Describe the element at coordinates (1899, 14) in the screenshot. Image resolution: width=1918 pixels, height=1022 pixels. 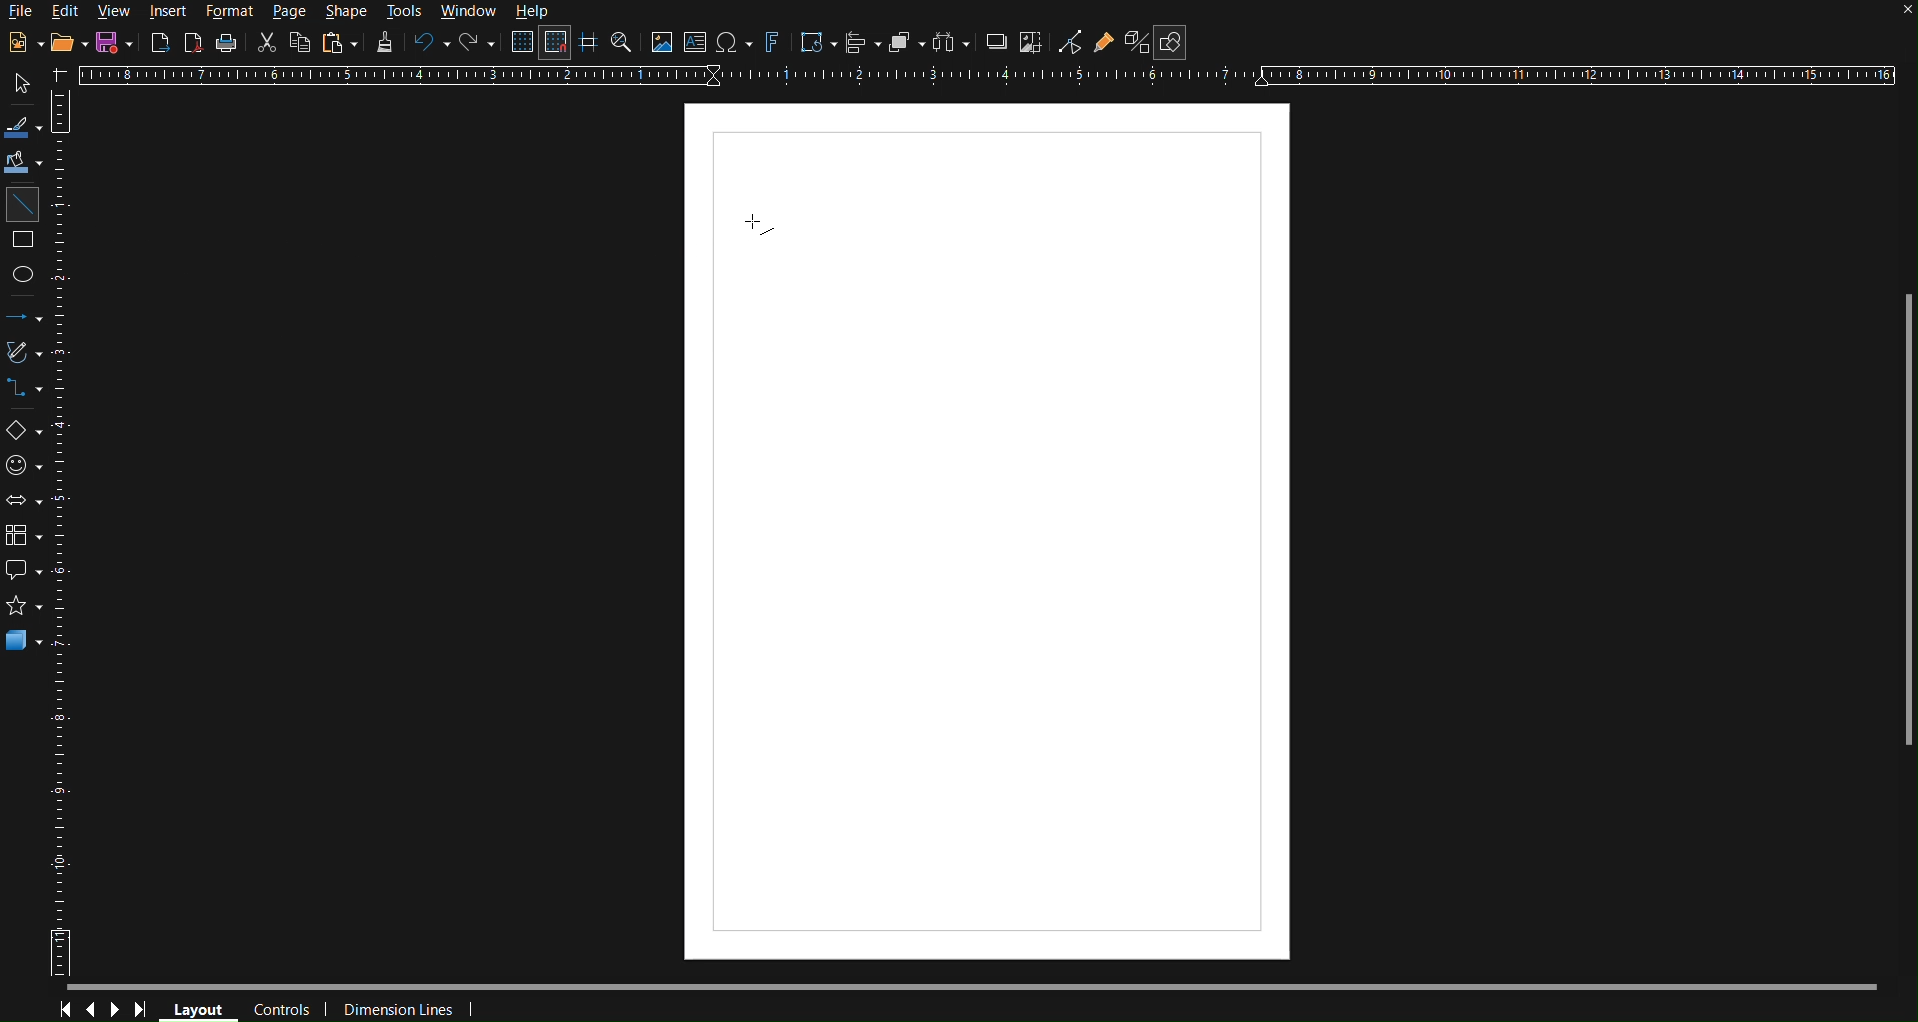
I see `close` at that location.